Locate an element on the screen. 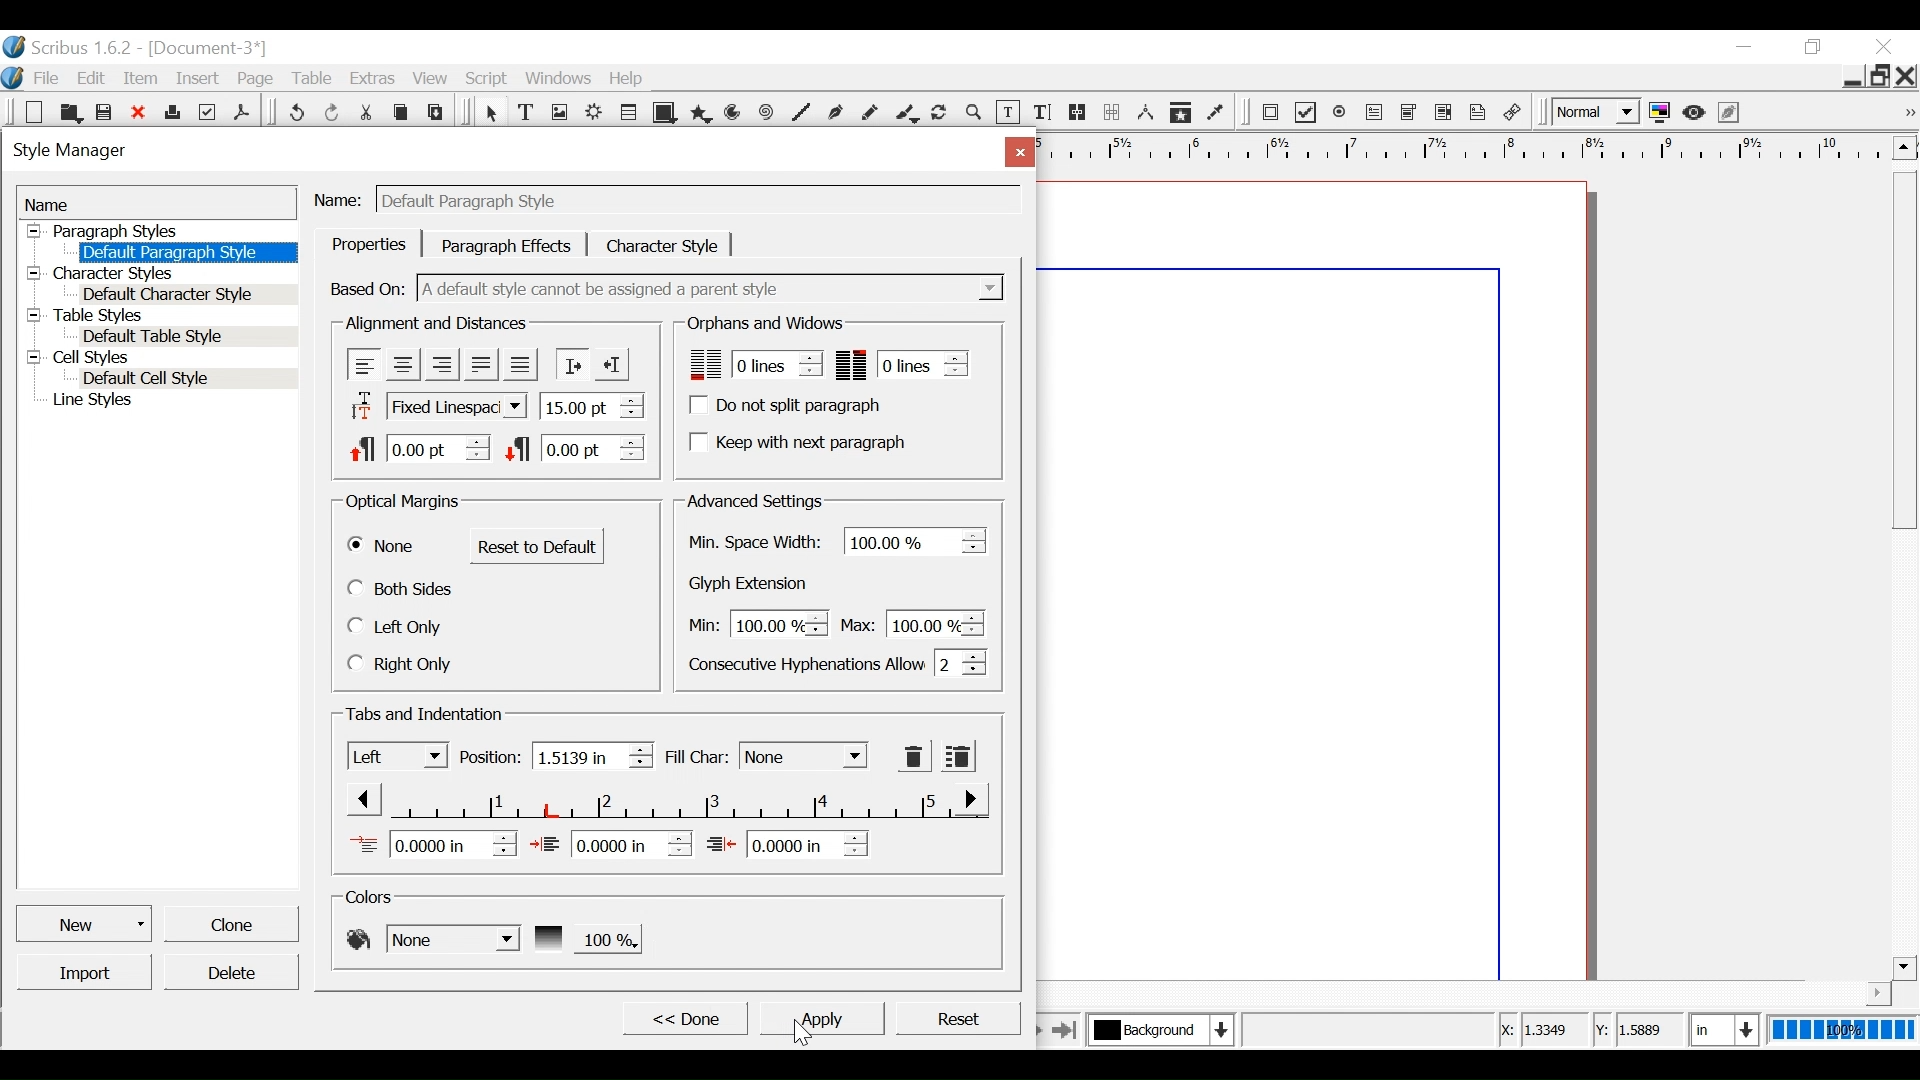 The width and height of the screenshot is (1920, 1080). Optical Margins is located at coordinates (404, 503).